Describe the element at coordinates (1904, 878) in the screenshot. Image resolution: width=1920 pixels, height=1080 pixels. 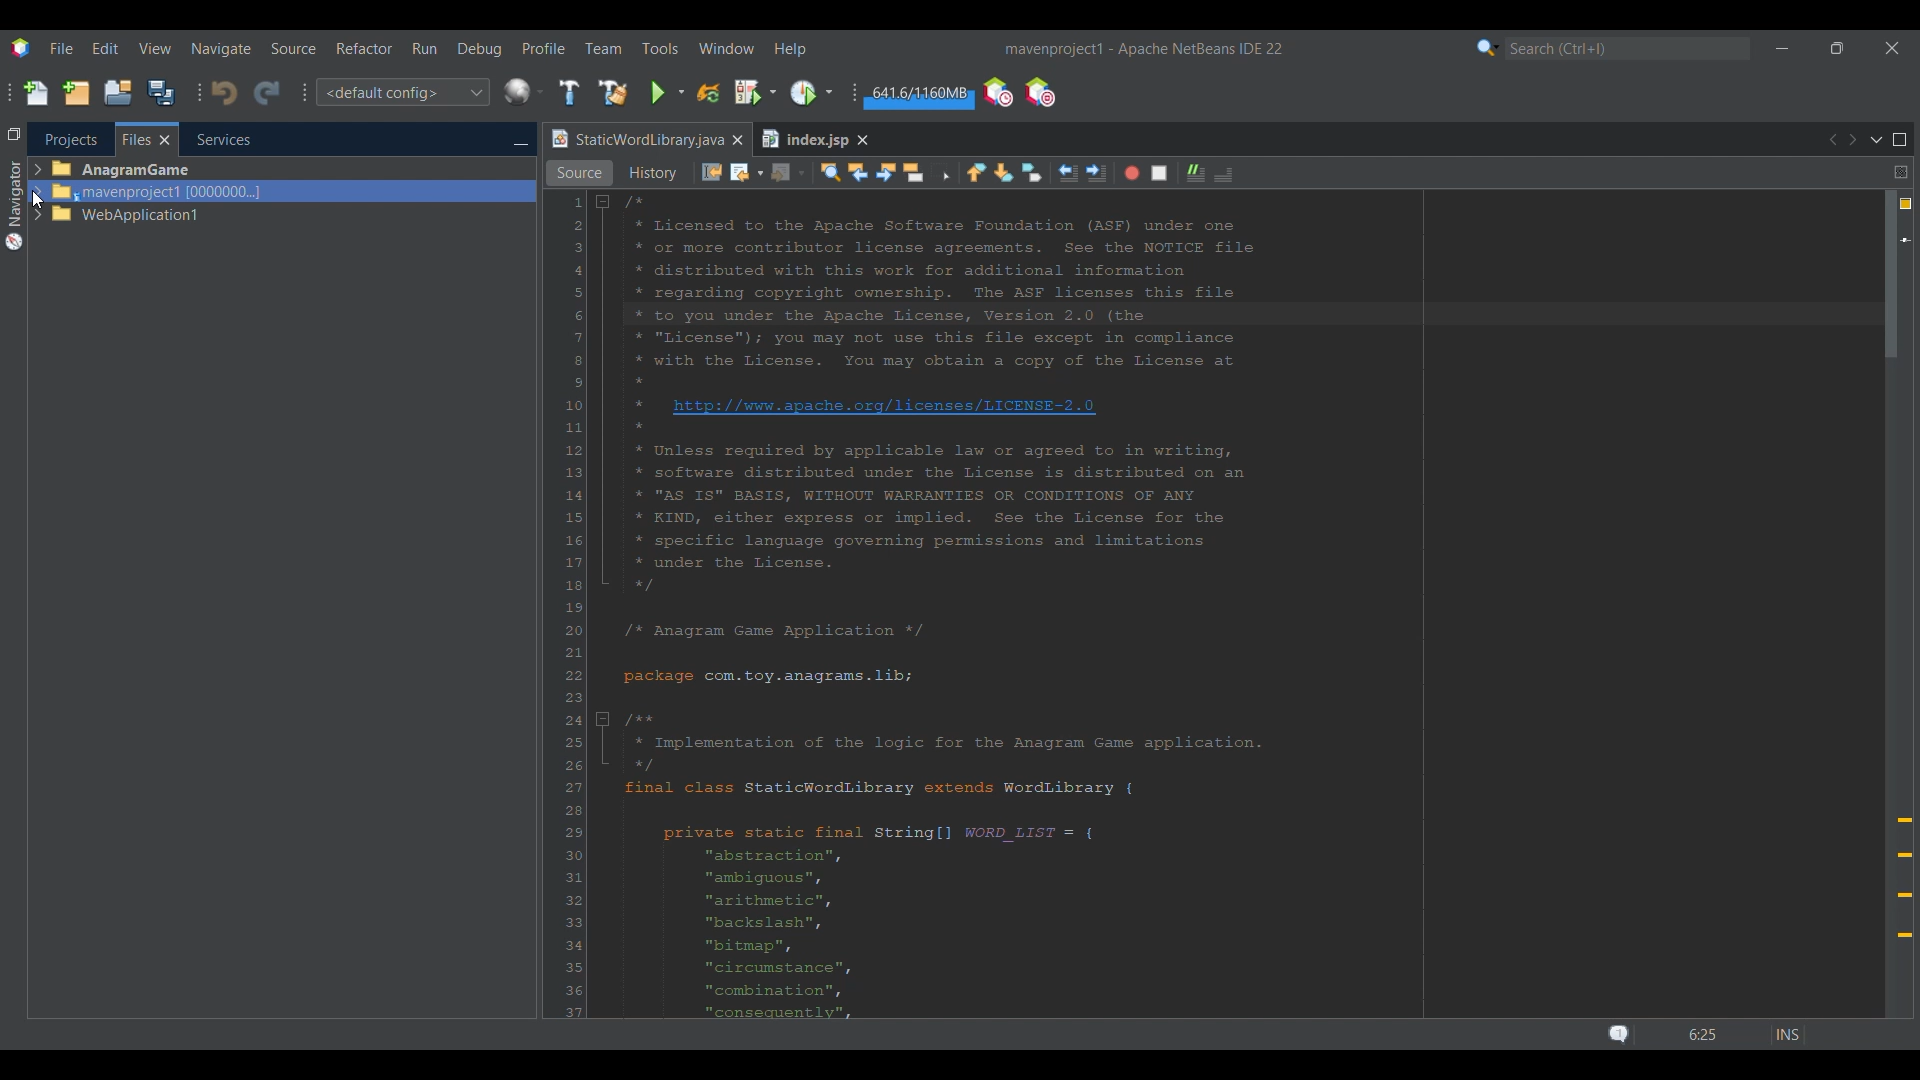
I see `Markers` at that location.